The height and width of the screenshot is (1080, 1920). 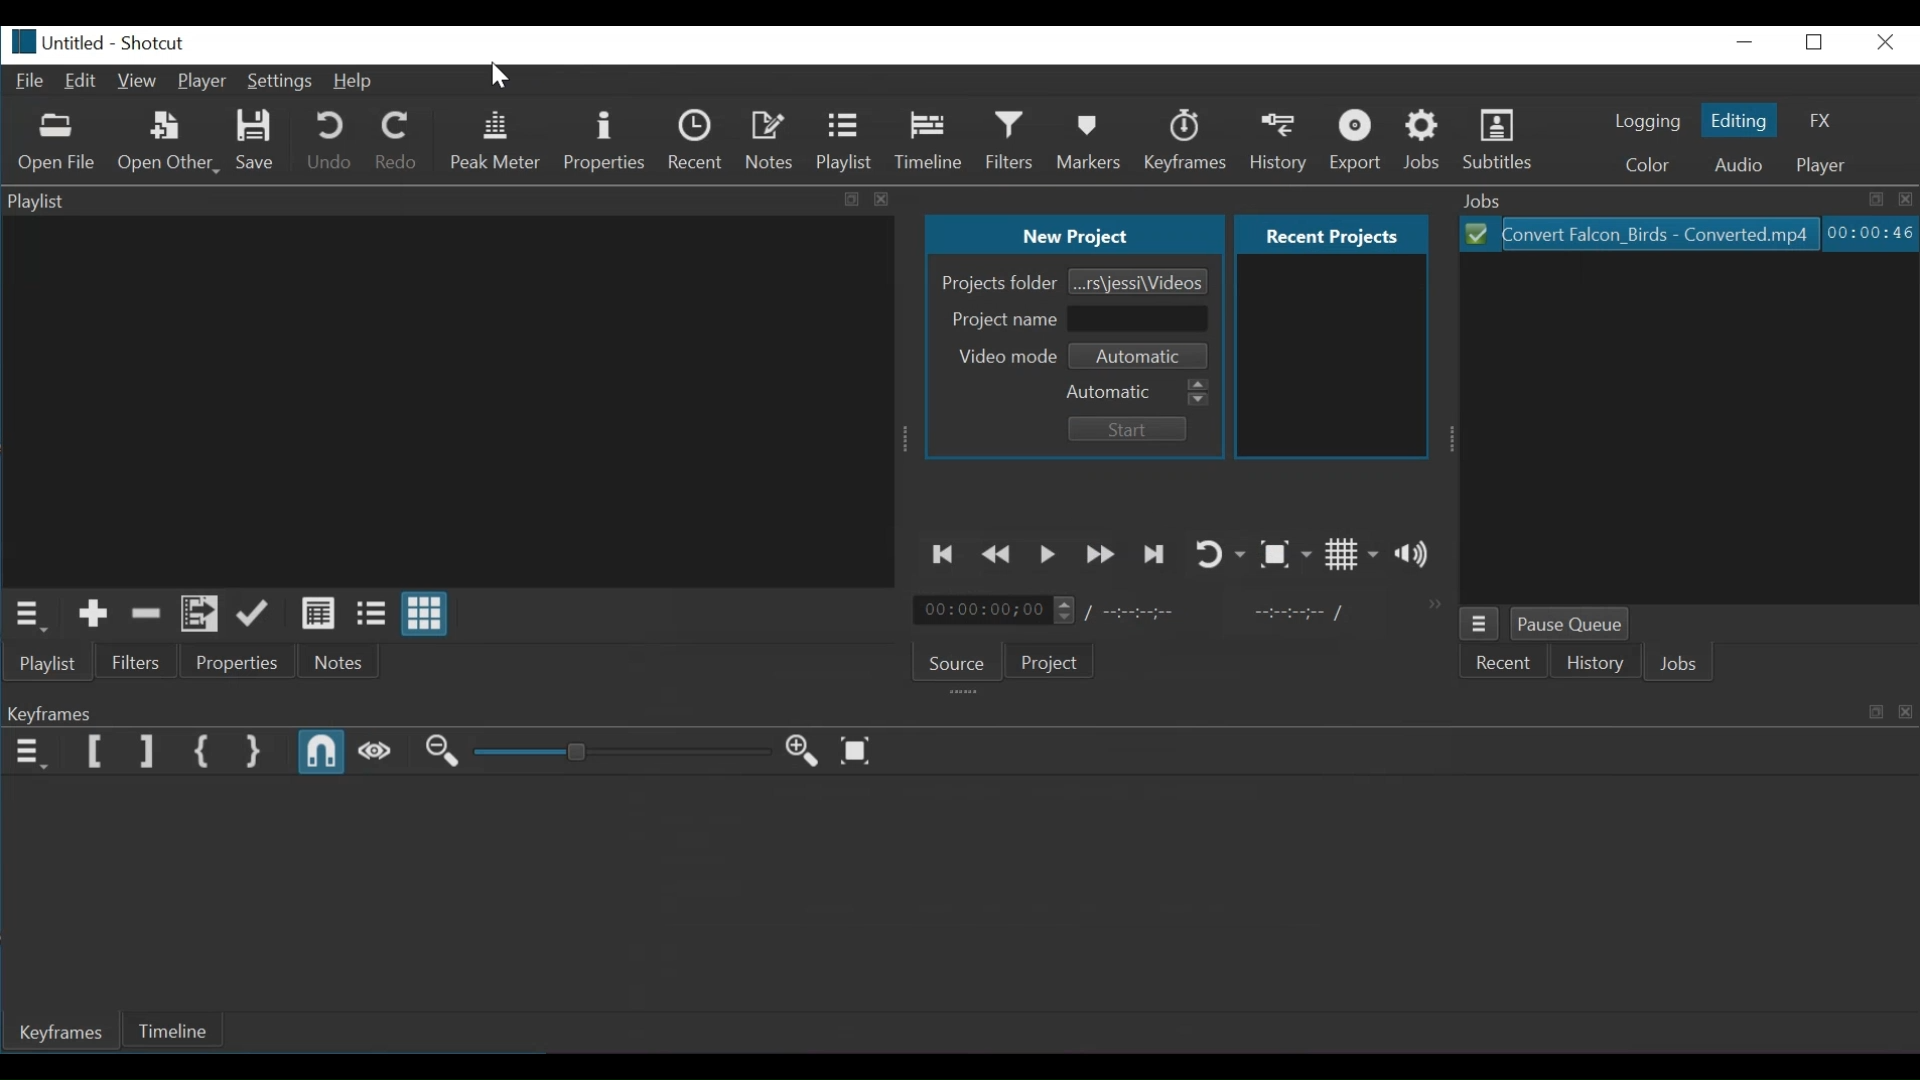 What do you see at coordinates (847, 142) in the screenshot?
I see `Playlist` at bounding box center [847, 142].